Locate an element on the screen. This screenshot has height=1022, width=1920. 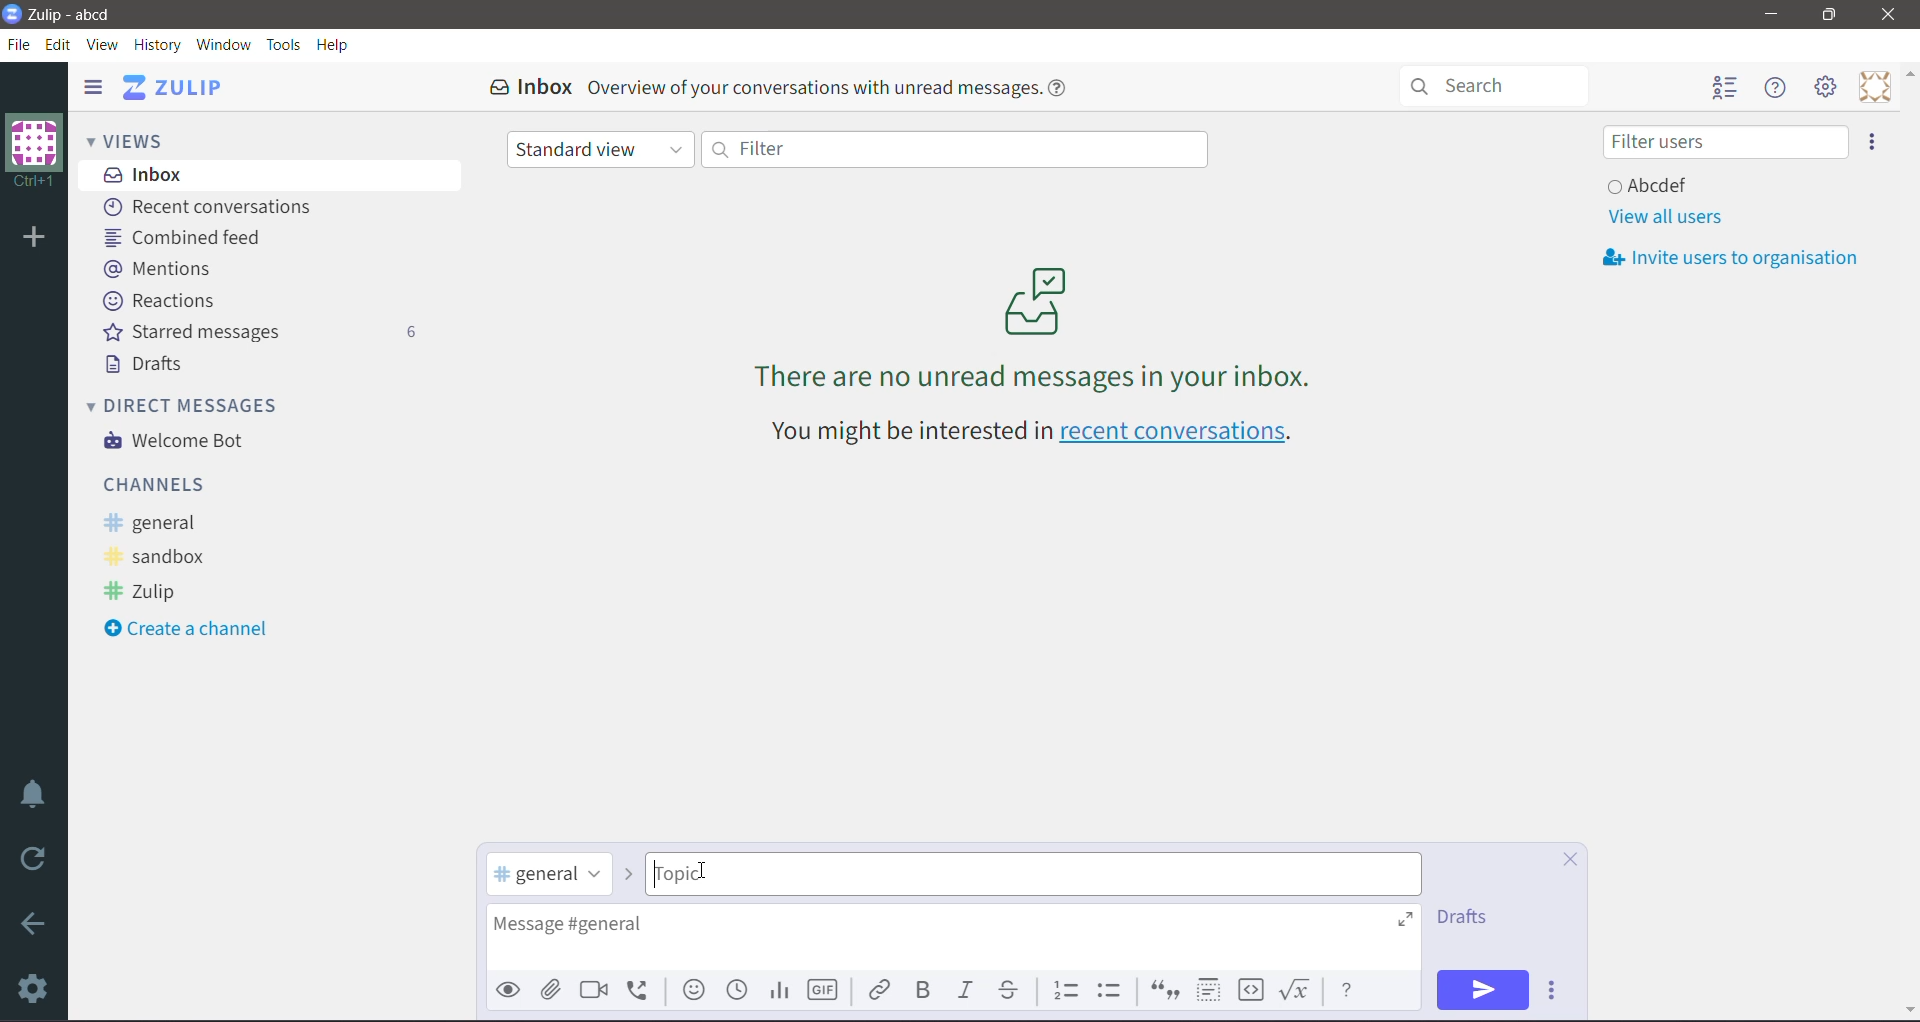
Cancel Compose is located at coordinates (1570, 861).